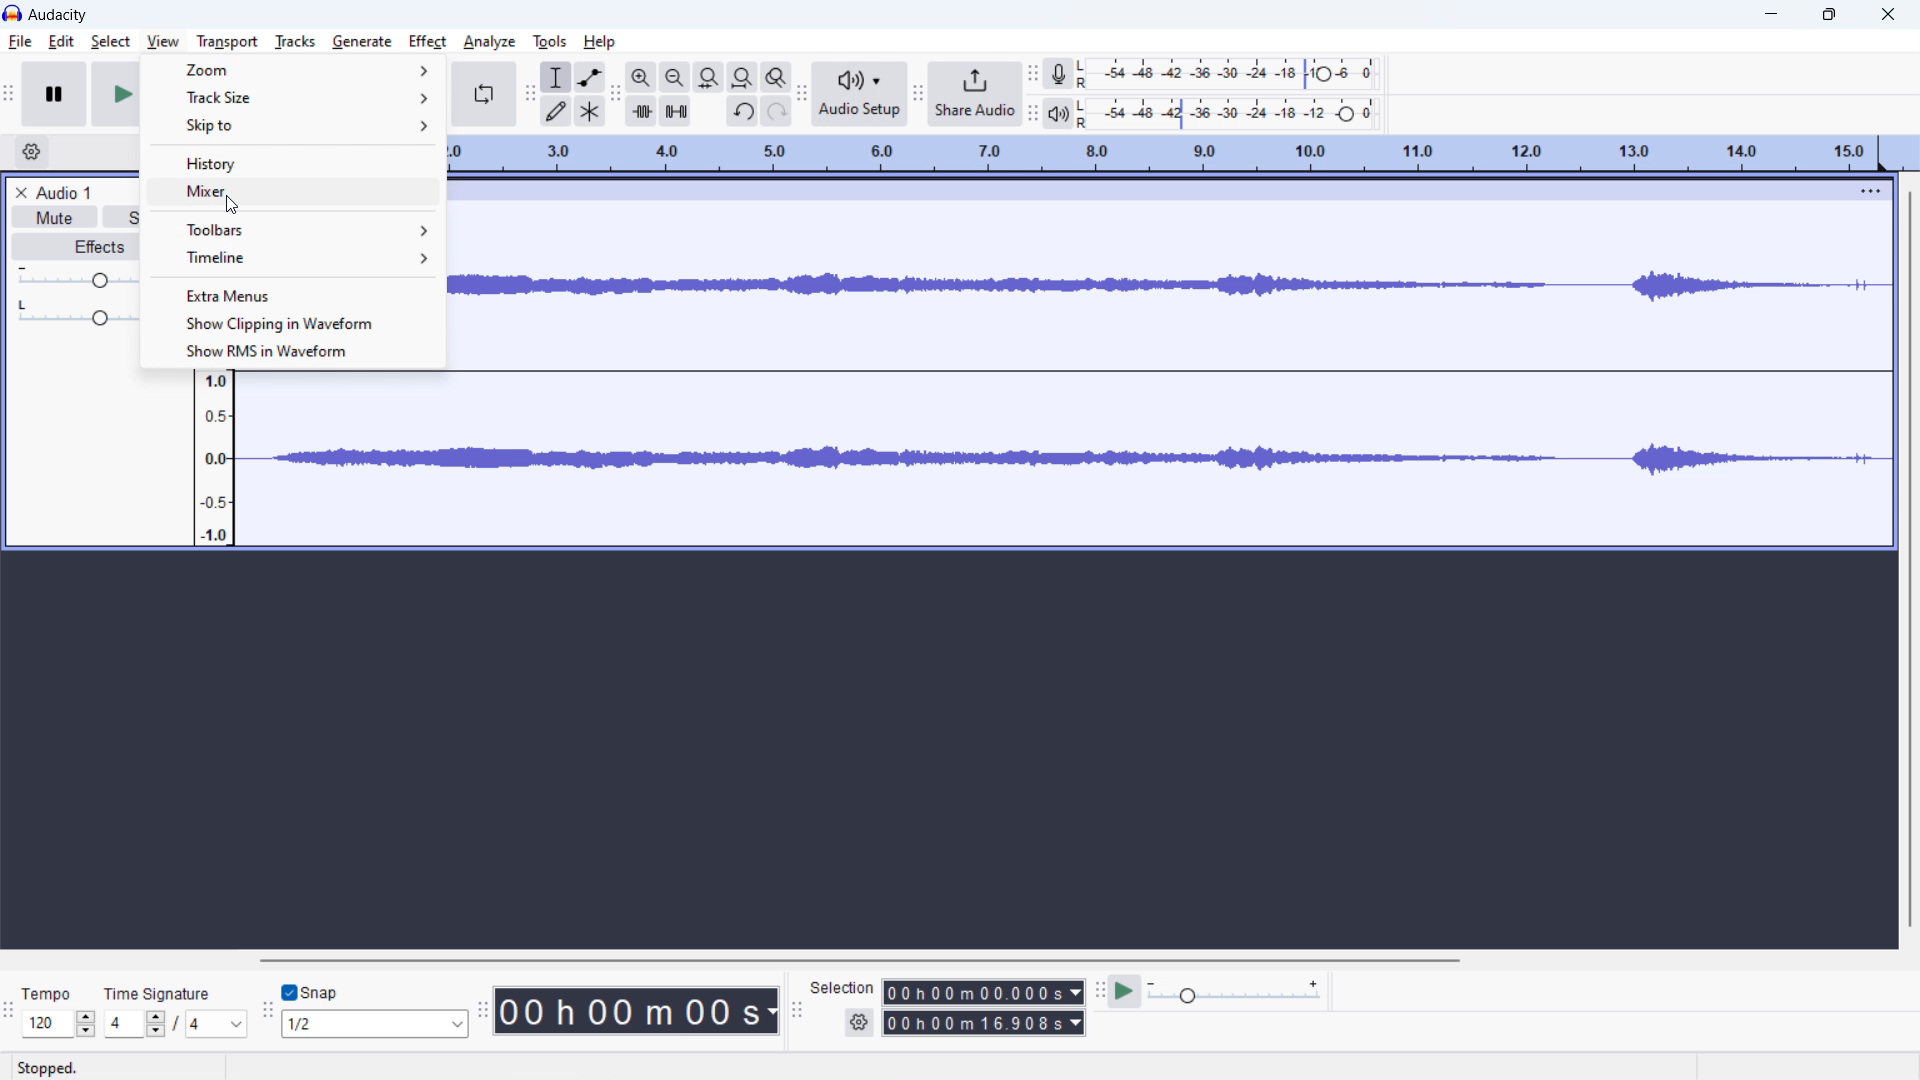 This screenshot has width=1920, height=1080. What do you see at coordinates (1015, 464) in the screenshot?
I see `waveform` at bounding box center [1015, 464].